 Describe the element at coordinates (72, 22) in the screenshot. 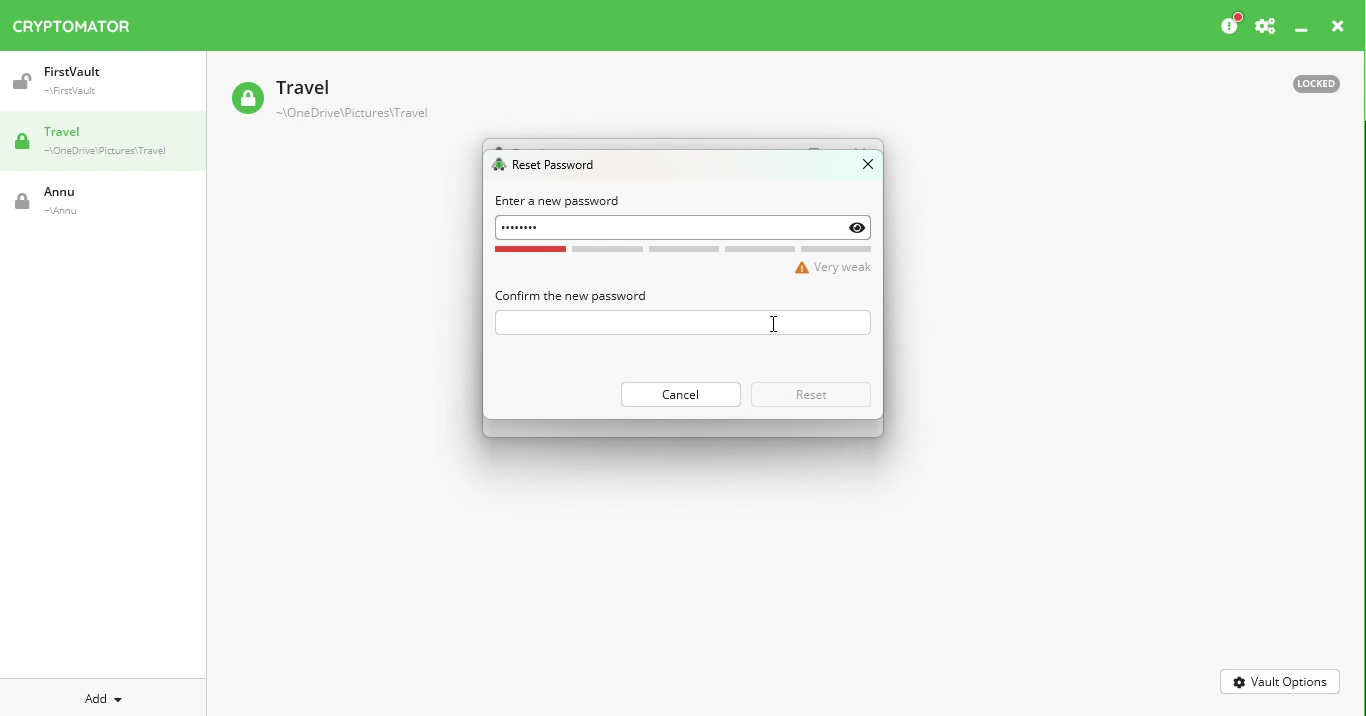

I see `Cryptomator` at that location.